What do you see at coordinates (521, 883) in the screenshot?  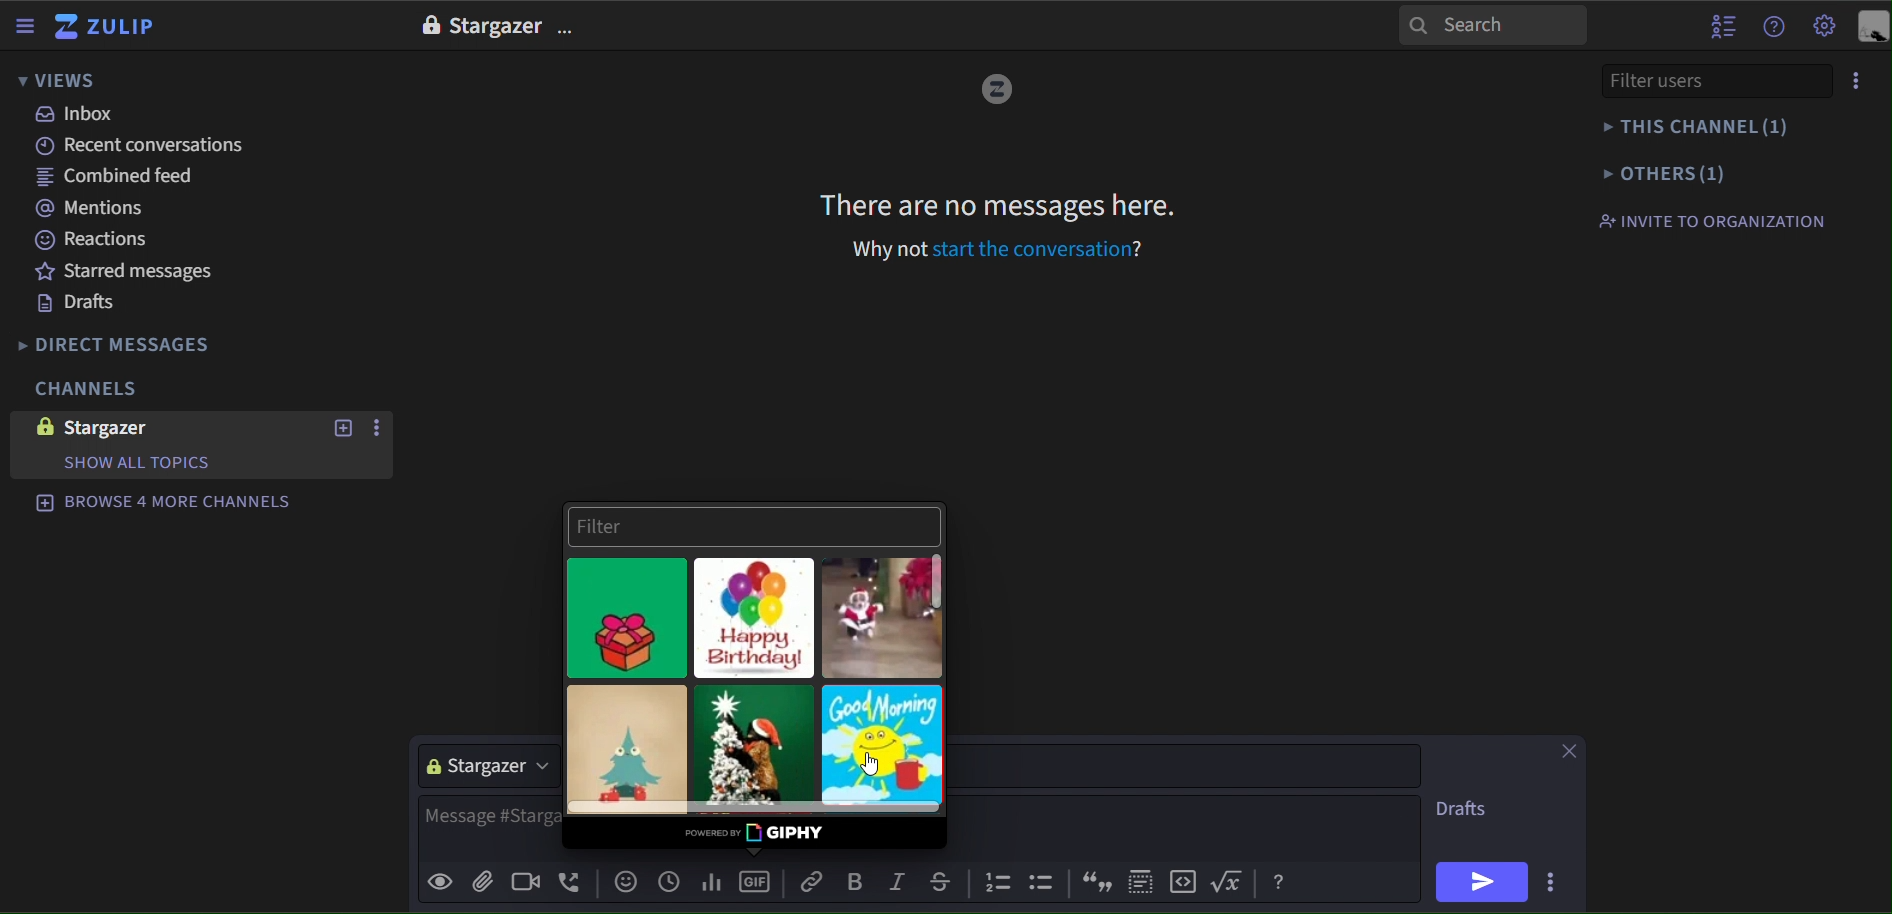 I see `add video call` at bounding box center [521, 883].